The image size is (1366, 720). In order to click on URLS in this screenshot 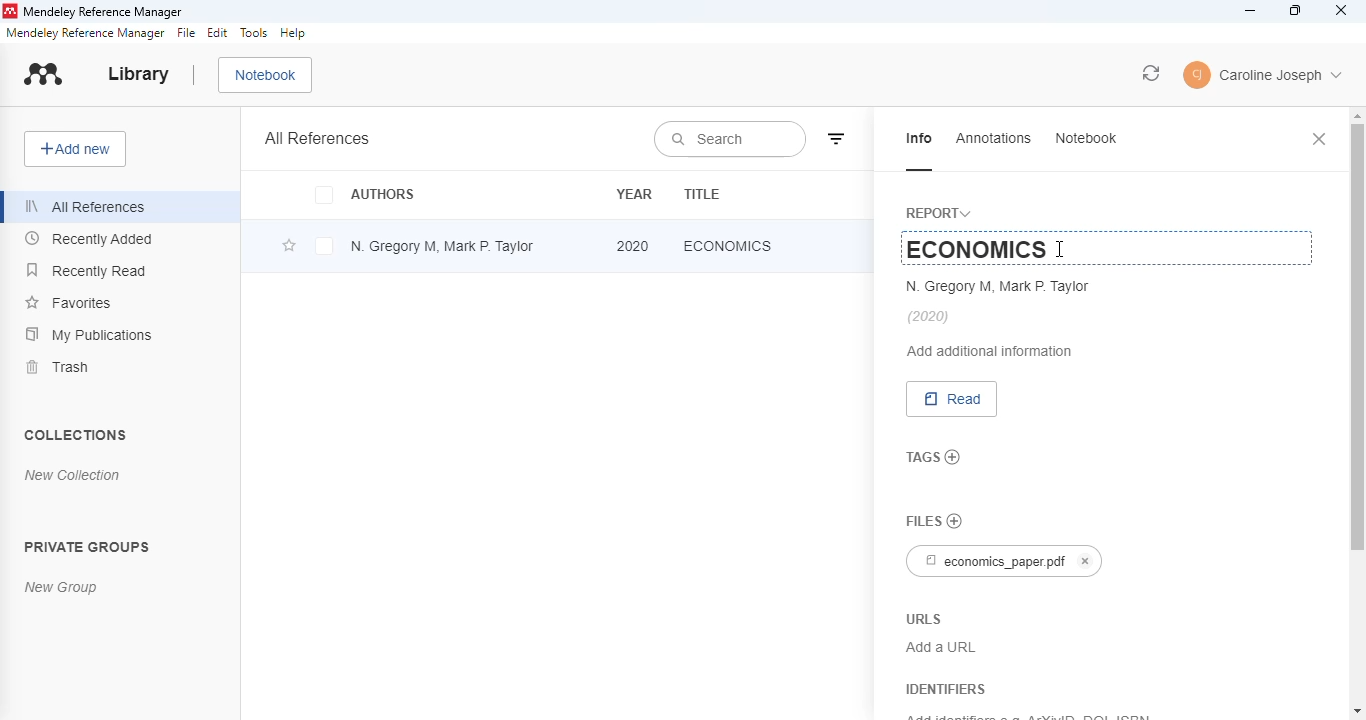, I will do `click(923, 618)`.